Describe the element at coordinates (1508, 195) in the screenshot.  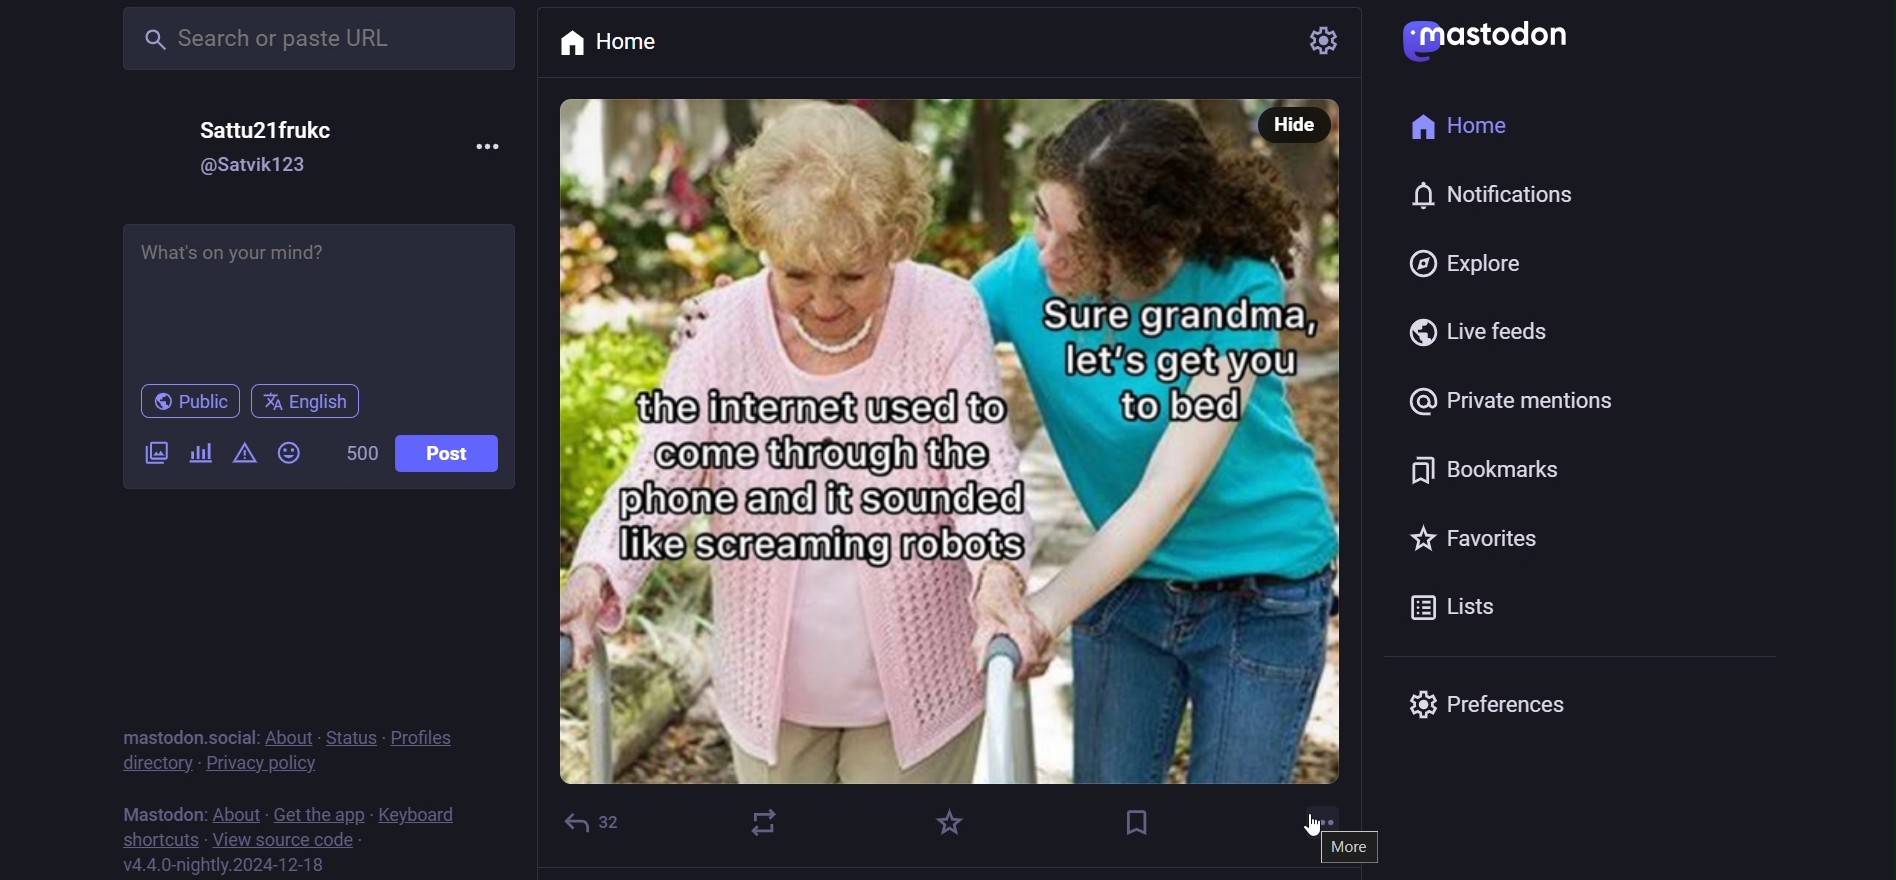
I see `notification` at that location.